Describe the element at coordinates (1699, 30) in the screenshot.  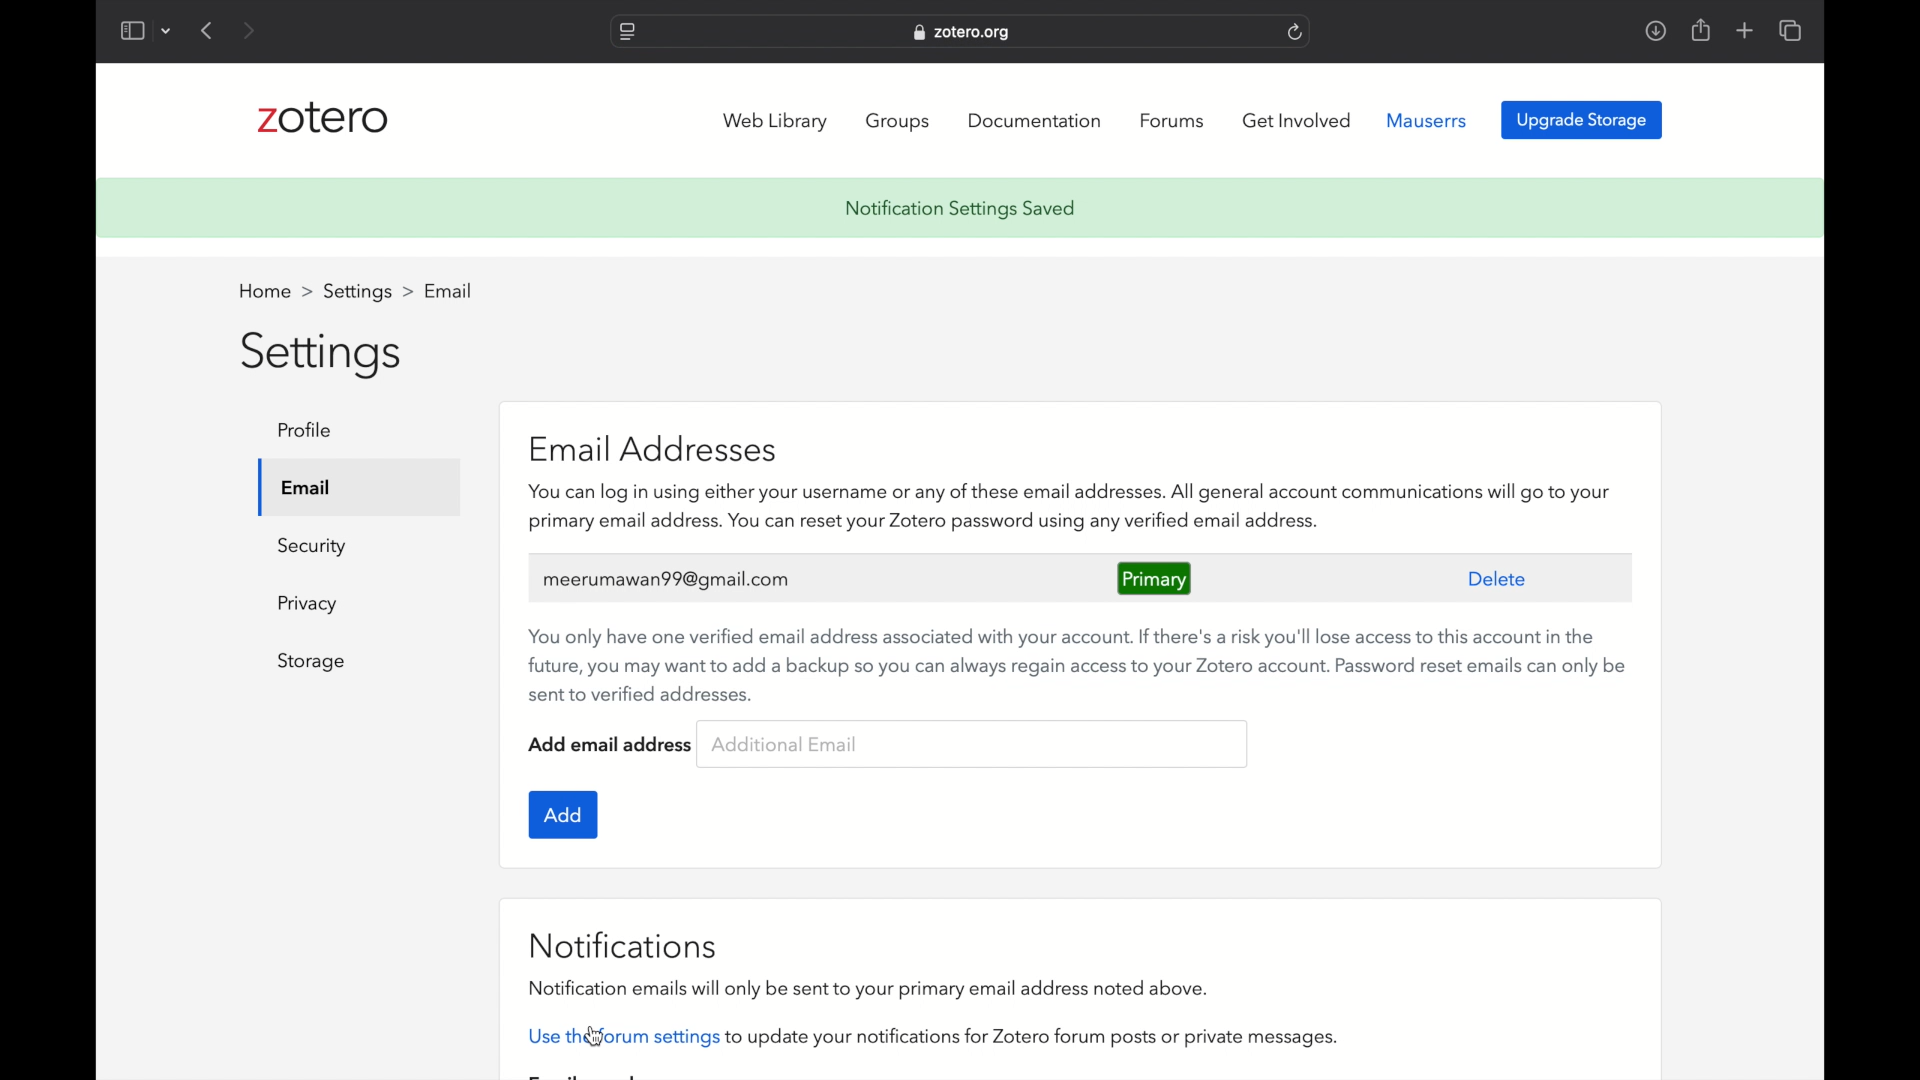
I see `share` at that location.